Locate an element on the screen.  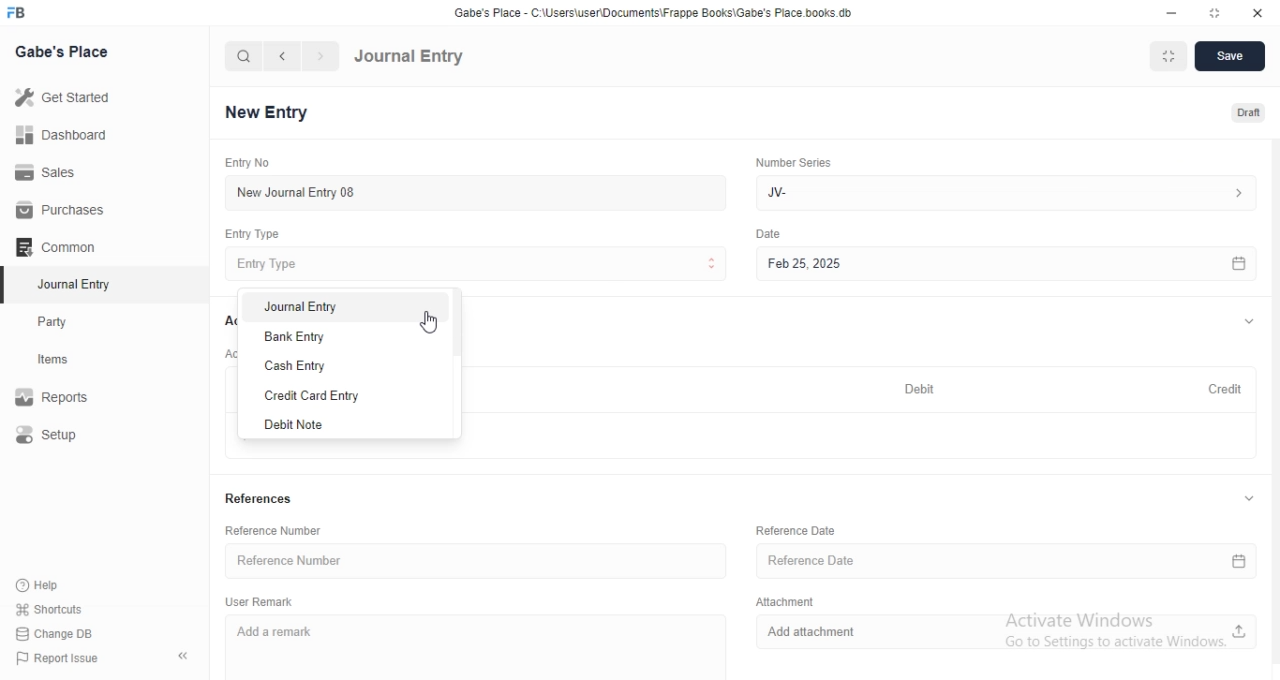
Account Entries is located at coordinates (225, 354).